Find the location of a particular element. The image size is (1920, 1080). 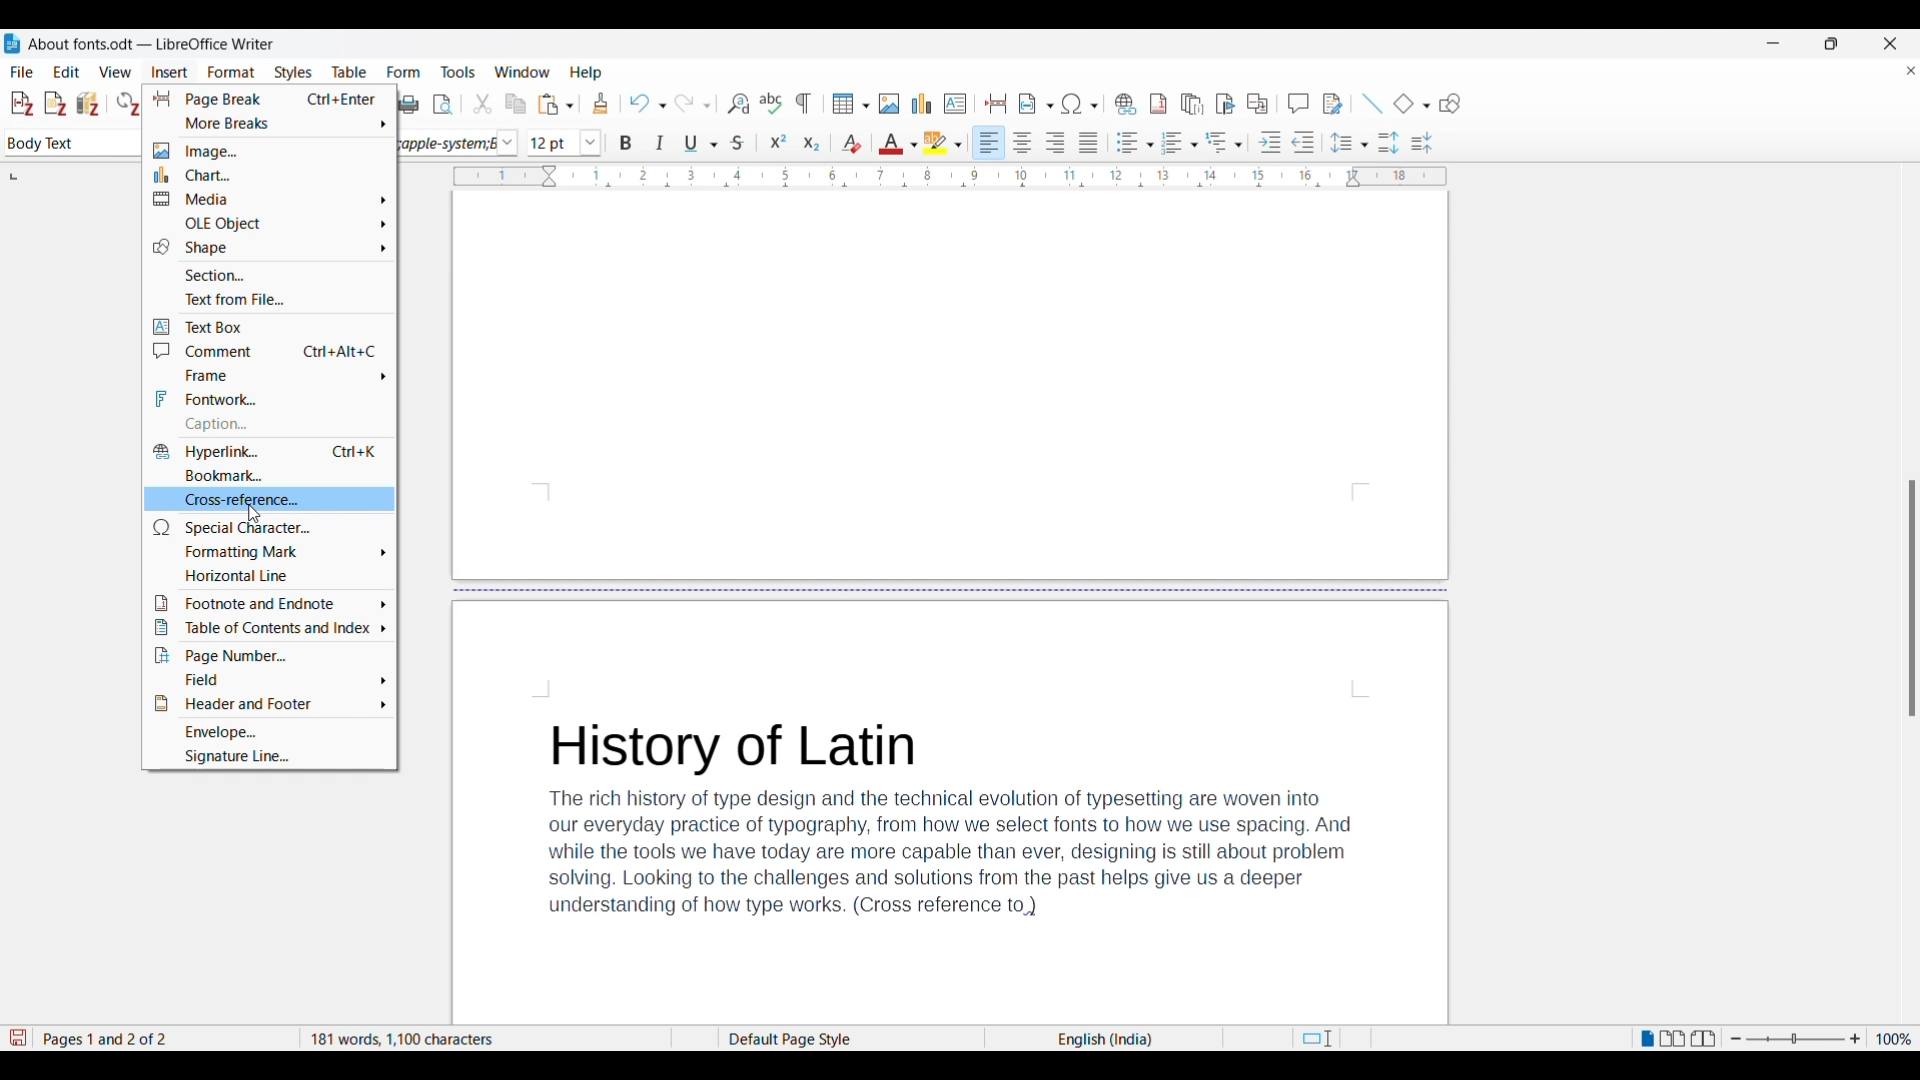

Special character options is located at coordinates (1080, 103).